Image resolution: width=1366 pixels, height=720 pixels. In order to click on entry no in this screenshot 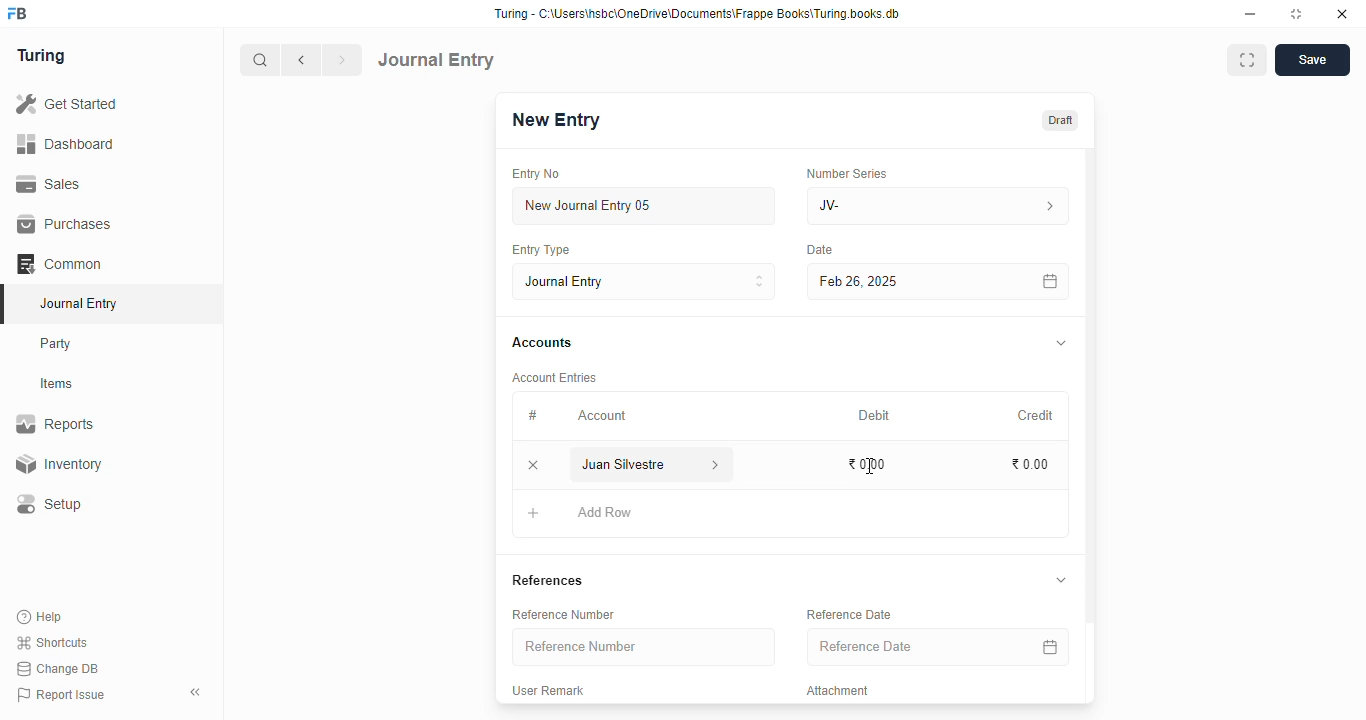, I will do `click(537, 174)`.